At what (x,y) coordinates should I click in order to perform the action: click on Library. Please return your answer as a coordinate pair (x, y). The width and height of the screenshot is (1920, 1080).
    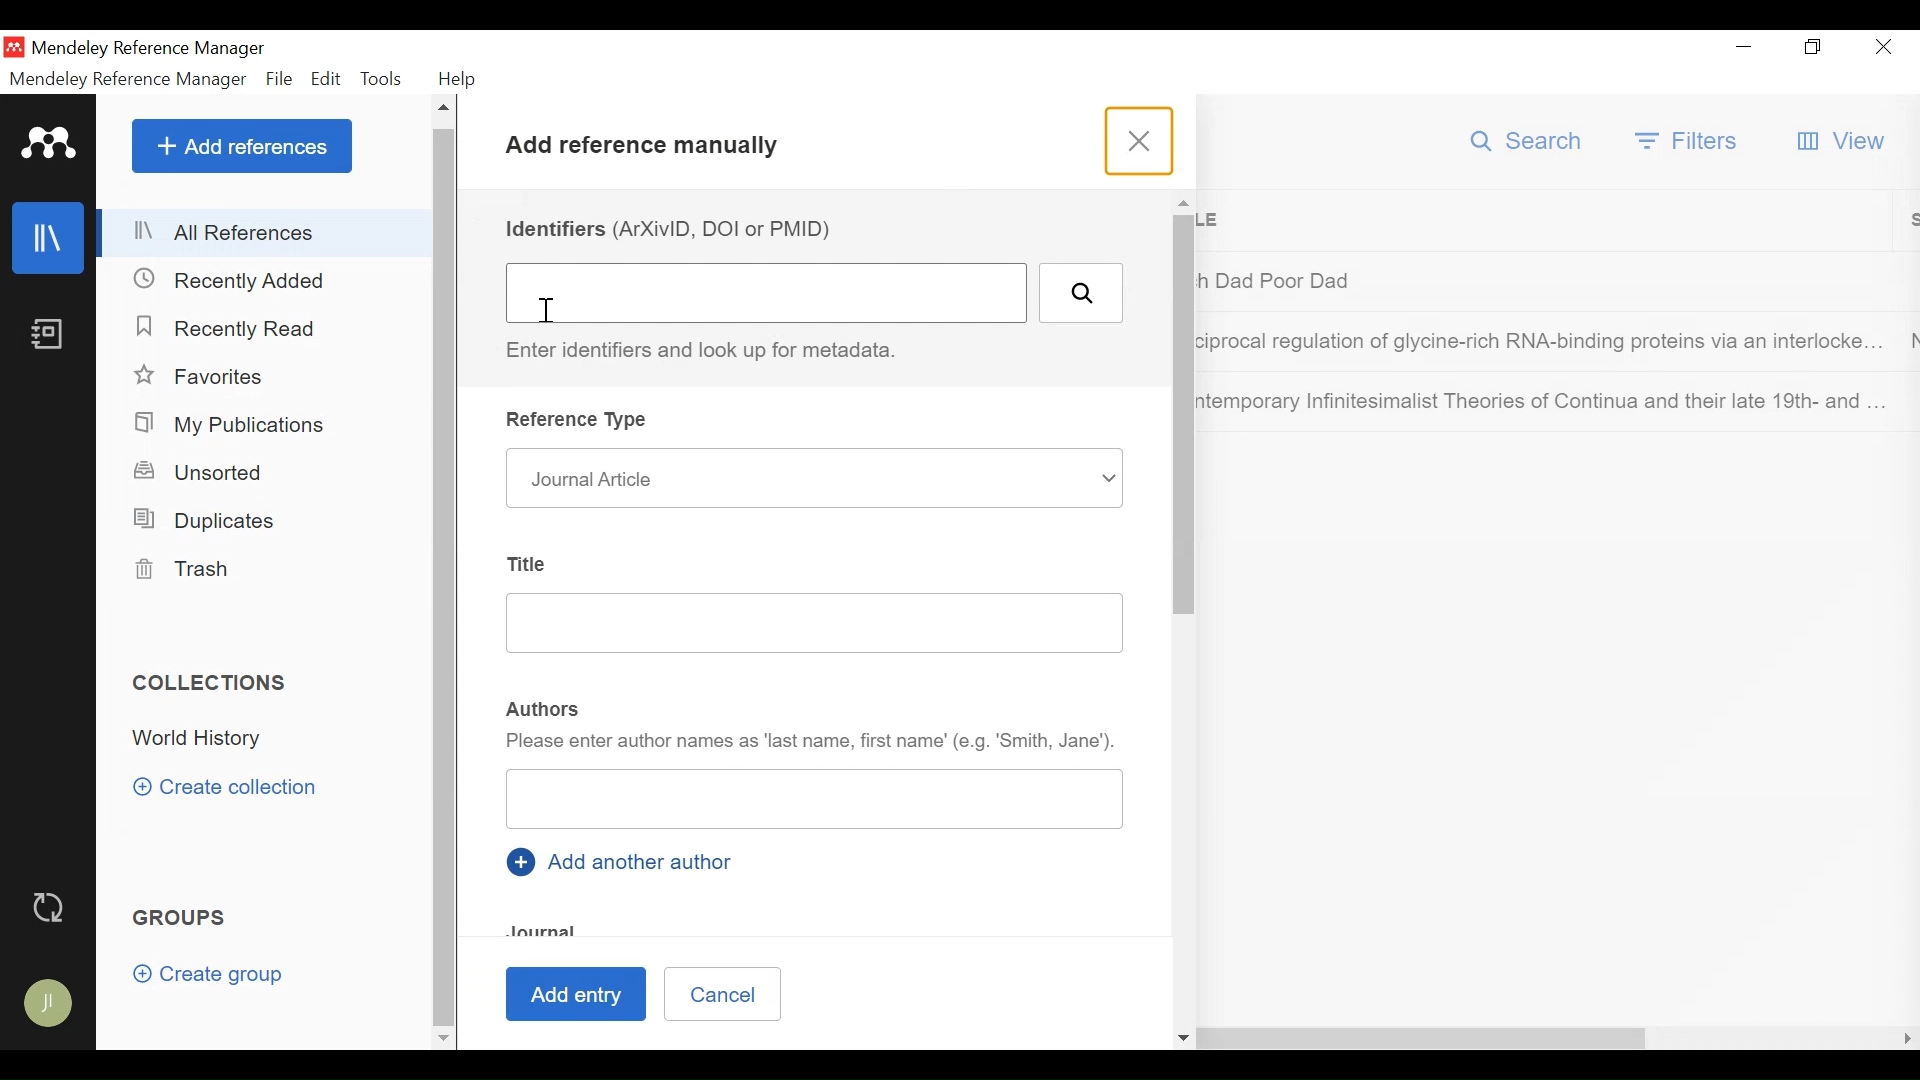
    Looking at the image, I should click on (50, 237).